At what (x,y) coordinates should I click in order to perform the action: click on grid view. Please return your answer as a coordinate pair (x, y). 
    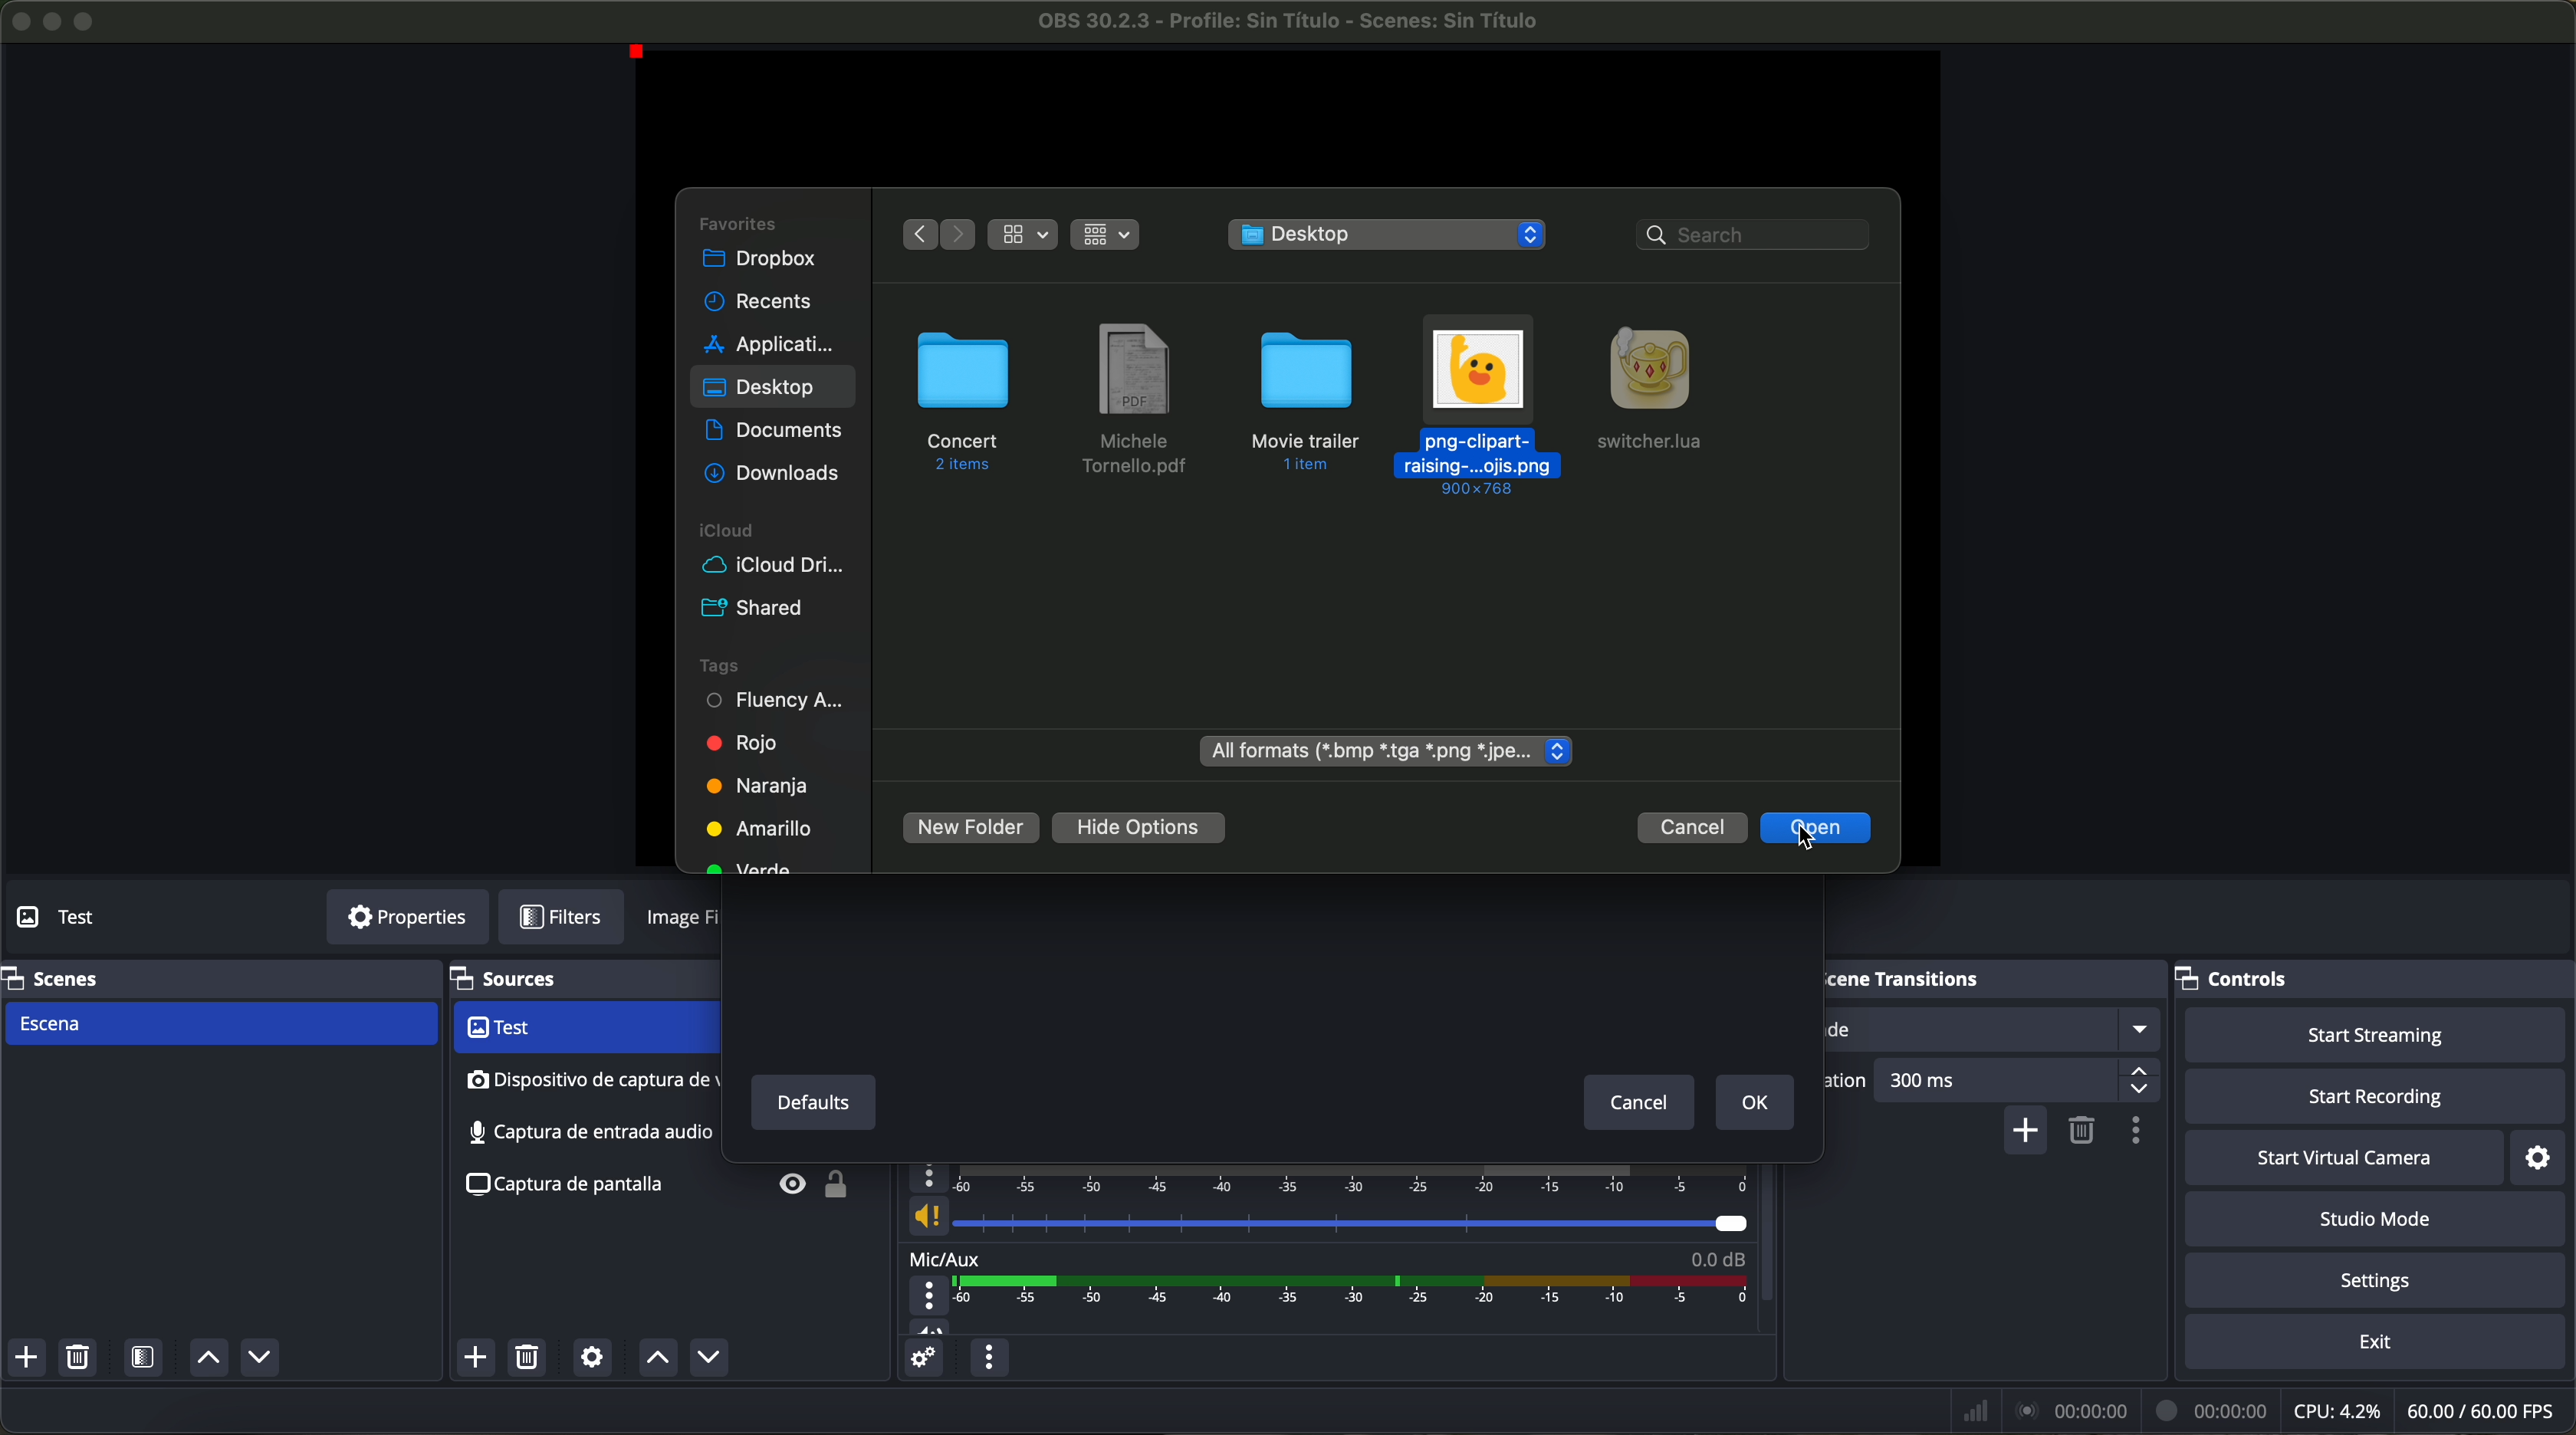
    Looking at the image, I should click on (1106, 237).